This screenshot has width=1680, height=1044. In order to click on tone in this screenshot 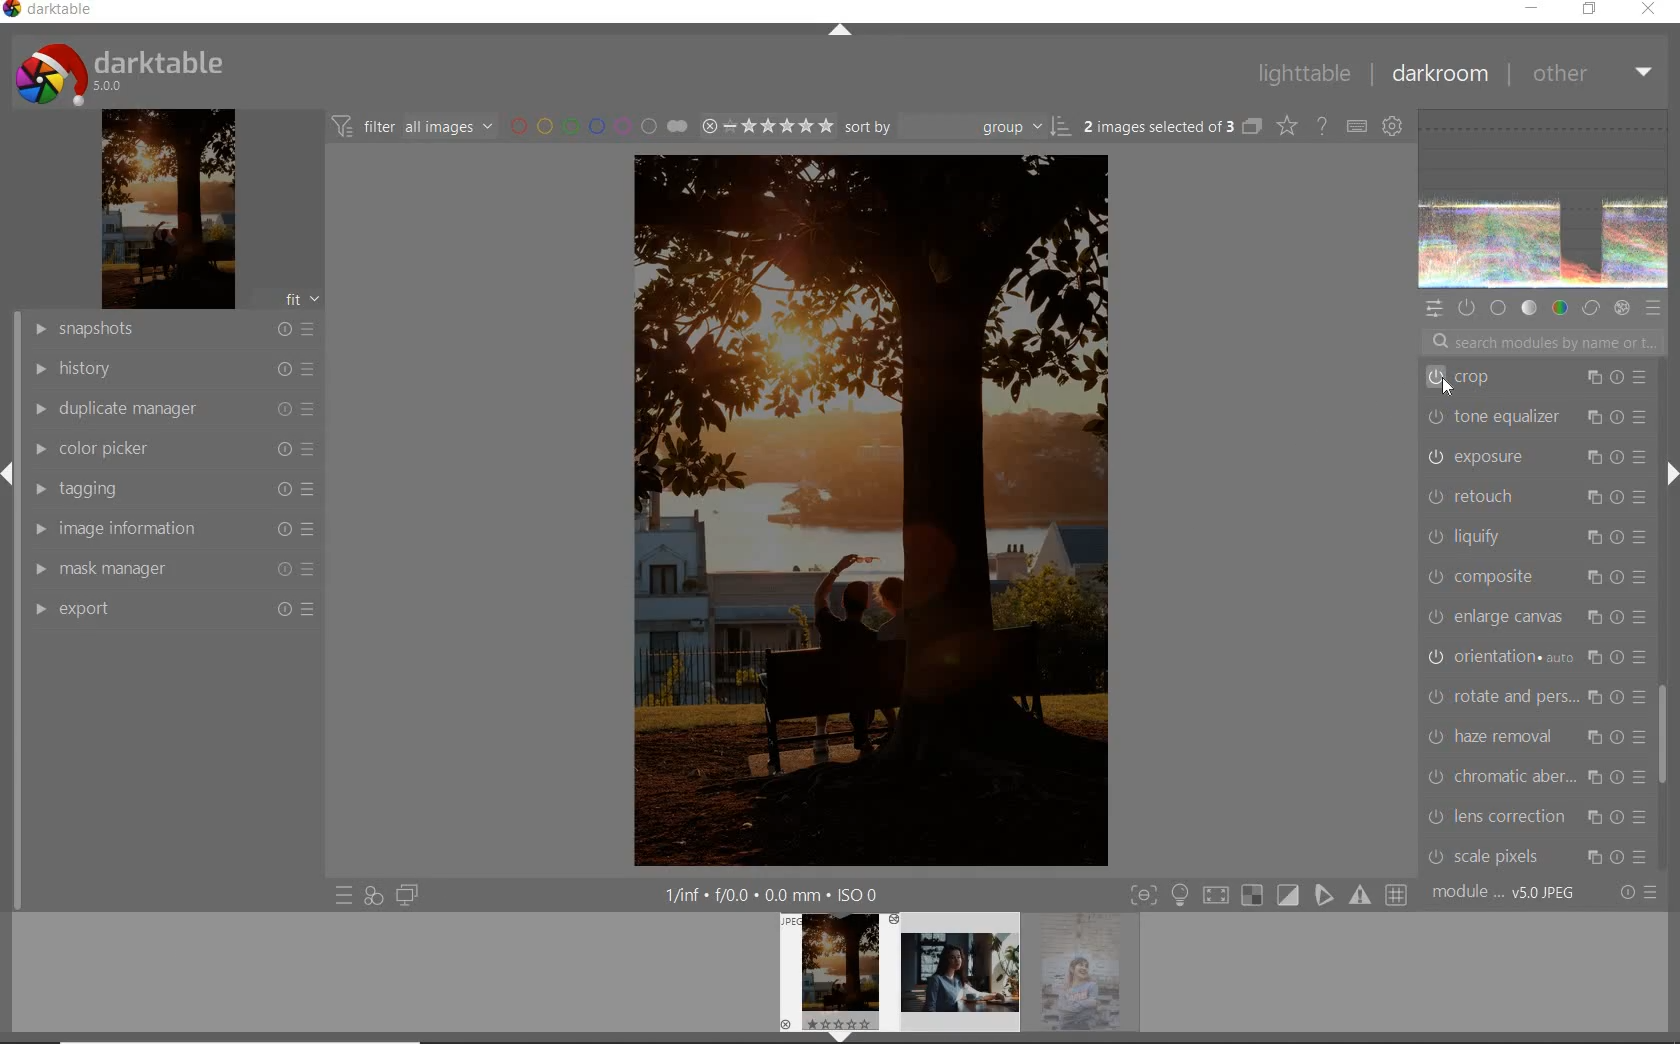, I will do `click(1530, 308)`.